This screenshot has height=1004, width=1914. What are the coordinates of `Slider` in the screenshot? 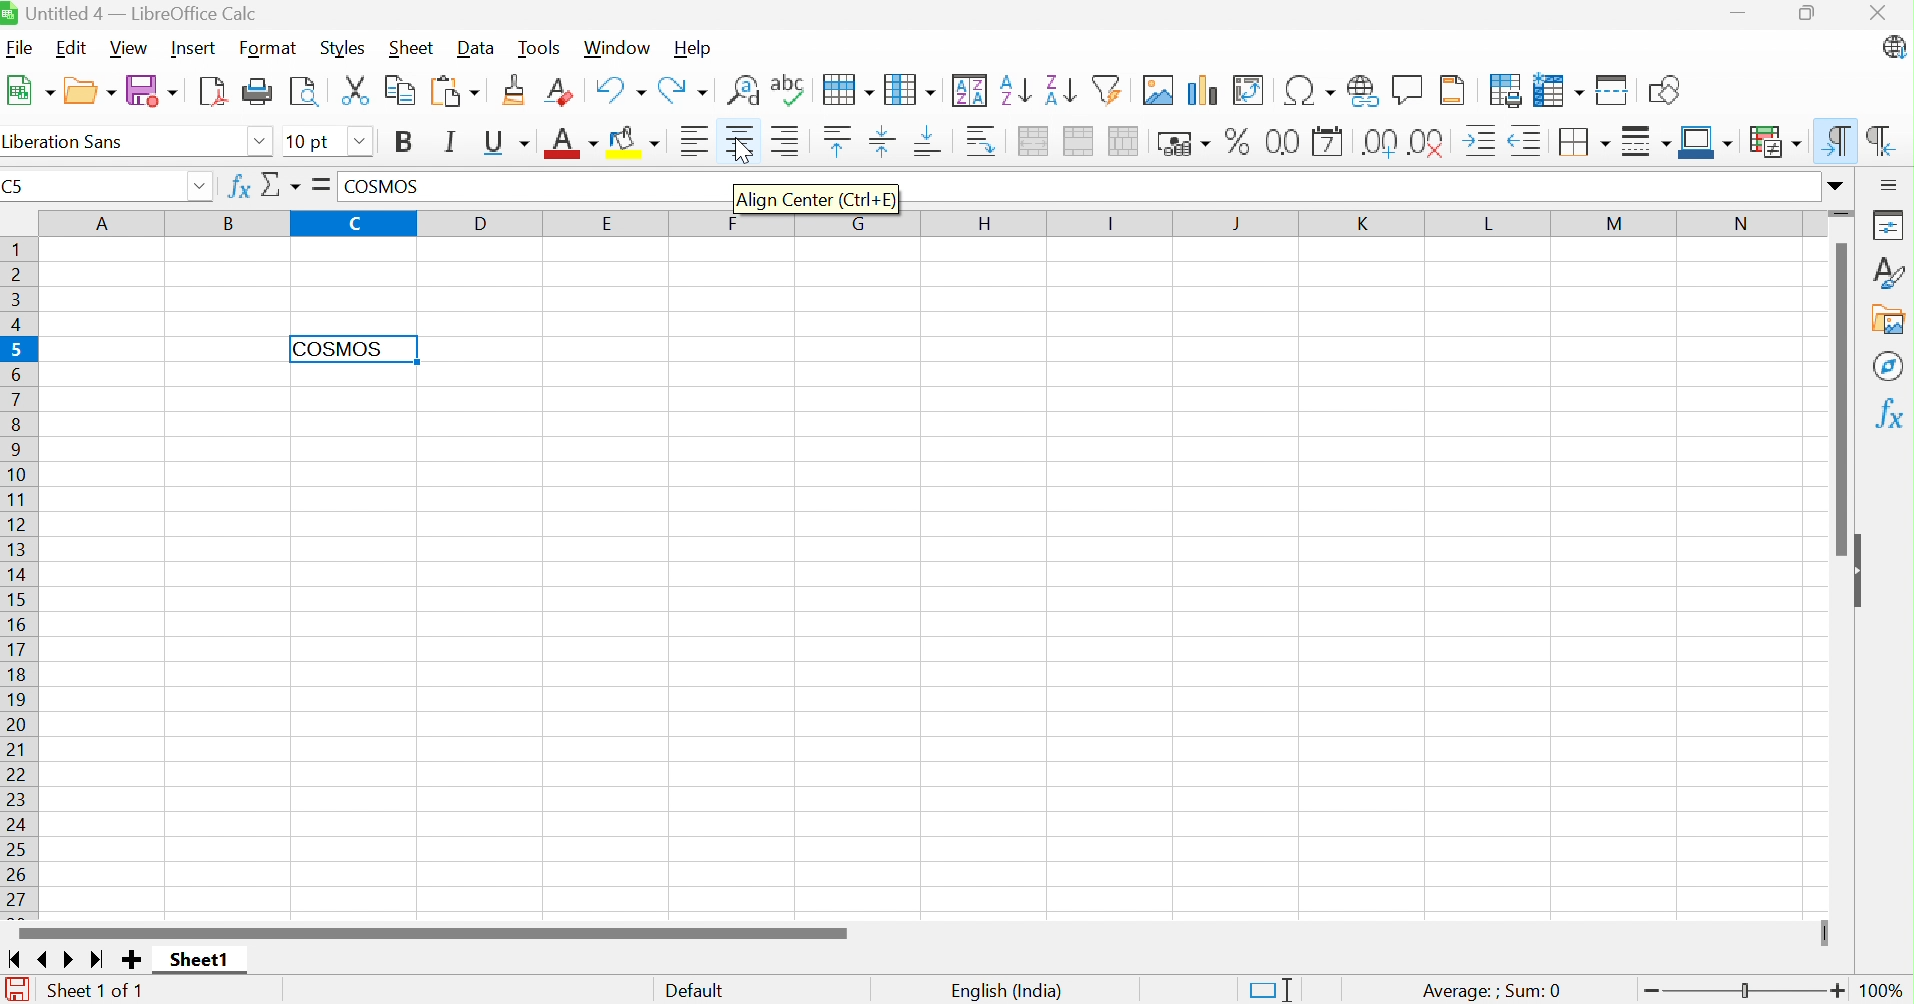 It's located at (1842, 218).